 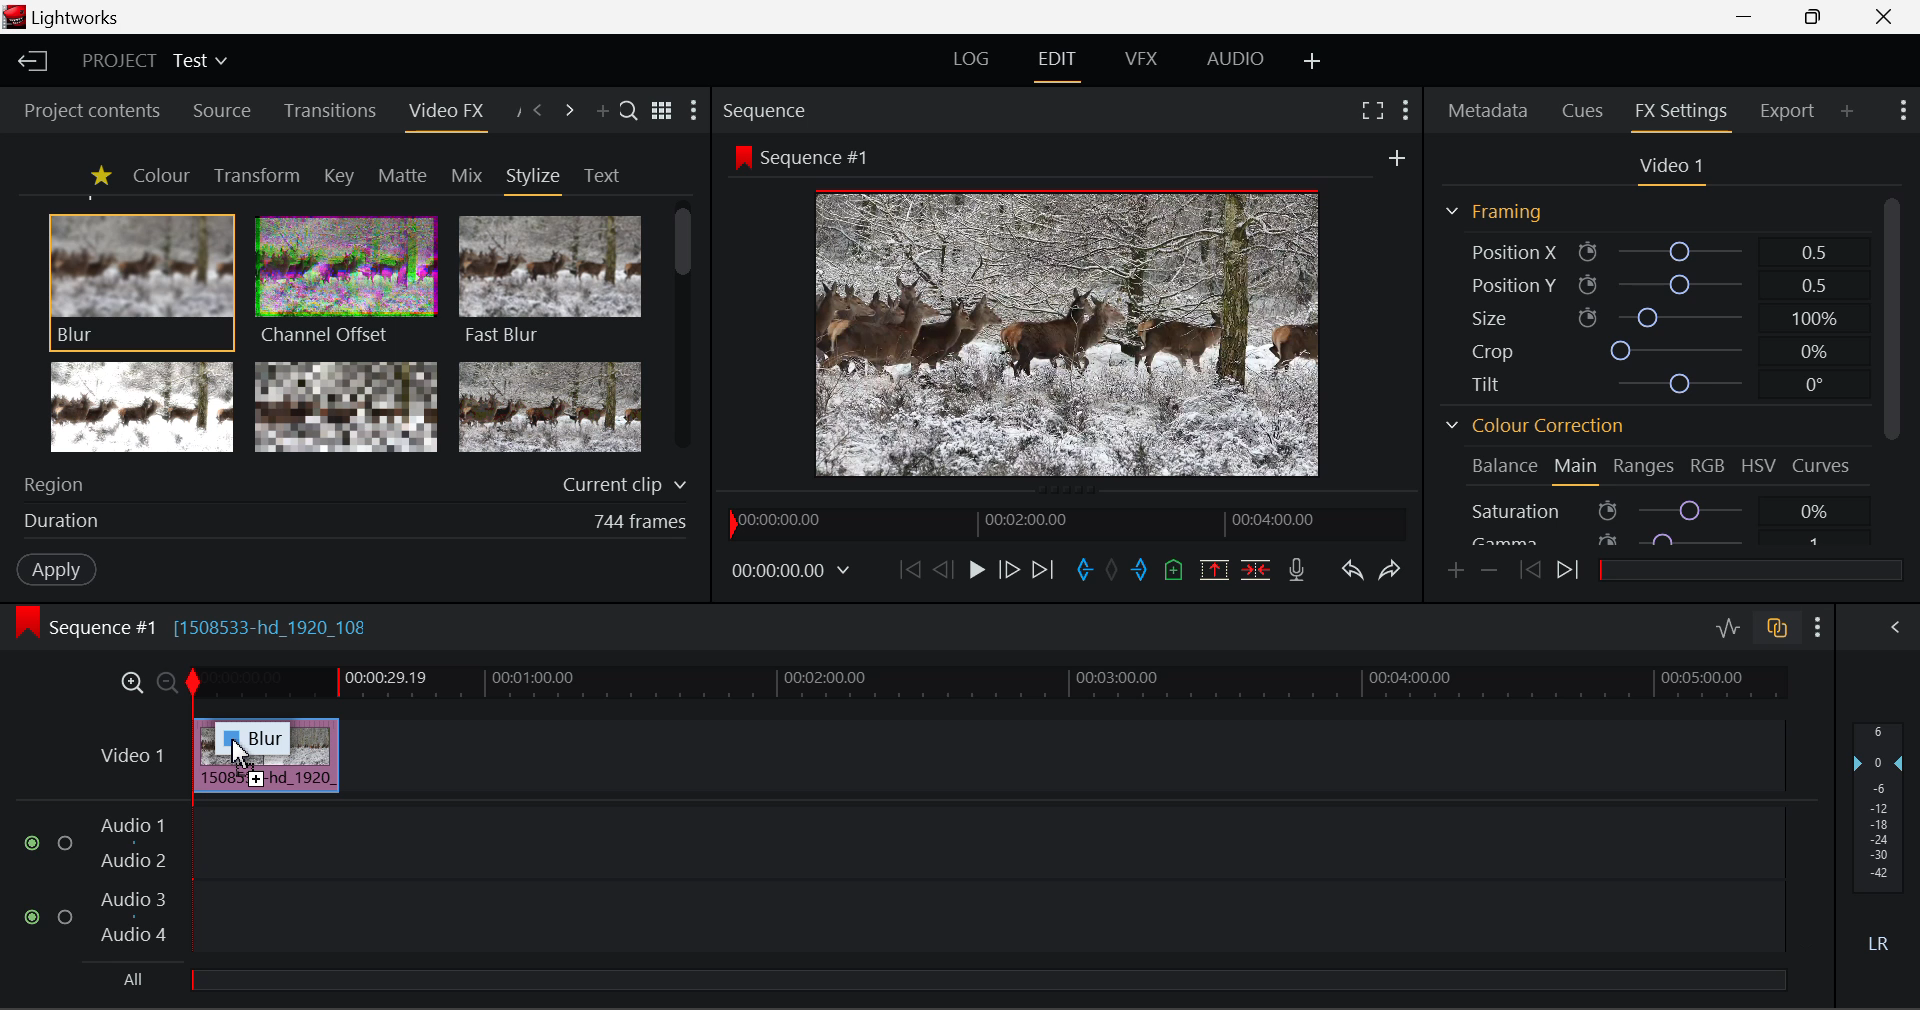 What do you see at coordinates (534, 175) in the screenshot?
I see `Stylize Panel Open` at bounding box center [534, 175].